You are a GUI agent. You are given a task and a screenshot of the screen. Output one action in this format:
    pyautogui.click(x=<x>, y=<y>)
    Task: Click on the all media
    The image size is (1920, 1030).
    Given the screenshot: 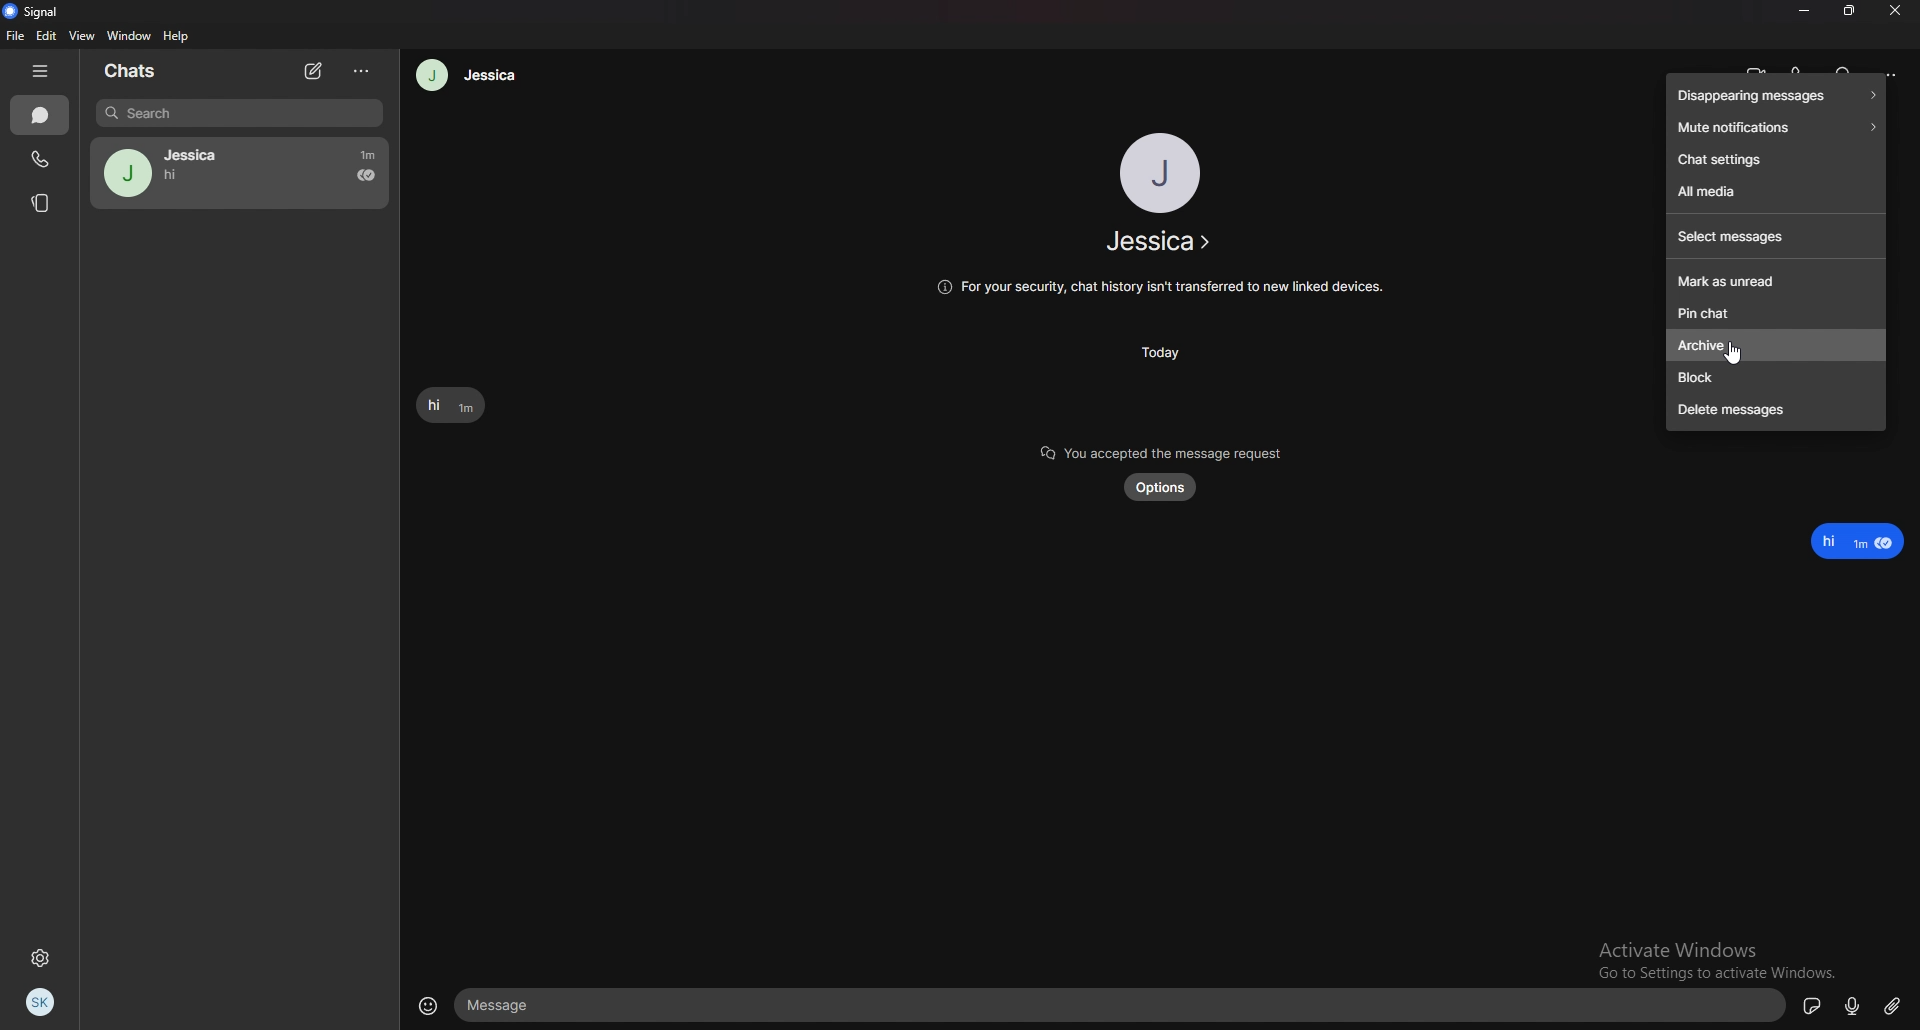 What is the action you would take?
    pyautogui.click(x=1775, y=191)
    